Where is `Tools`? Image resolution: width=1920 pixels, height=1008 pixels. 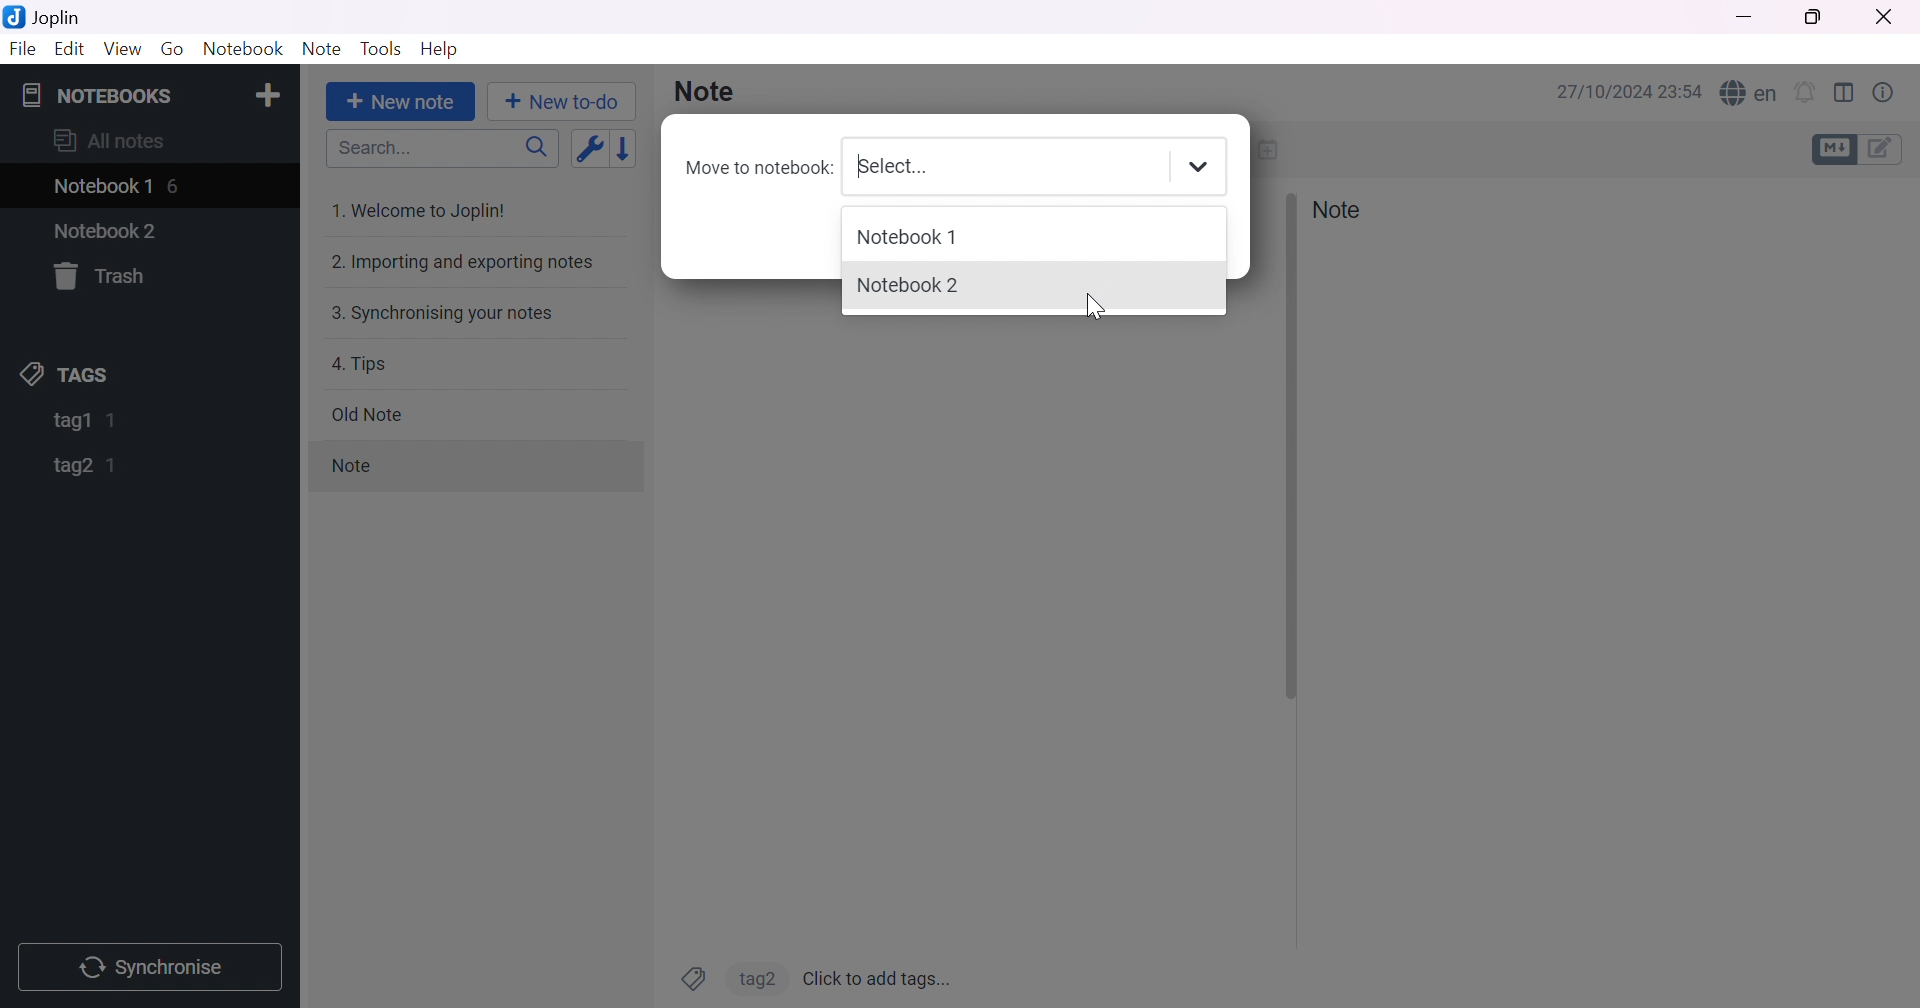
Tools is located at coordinates (379, 48).